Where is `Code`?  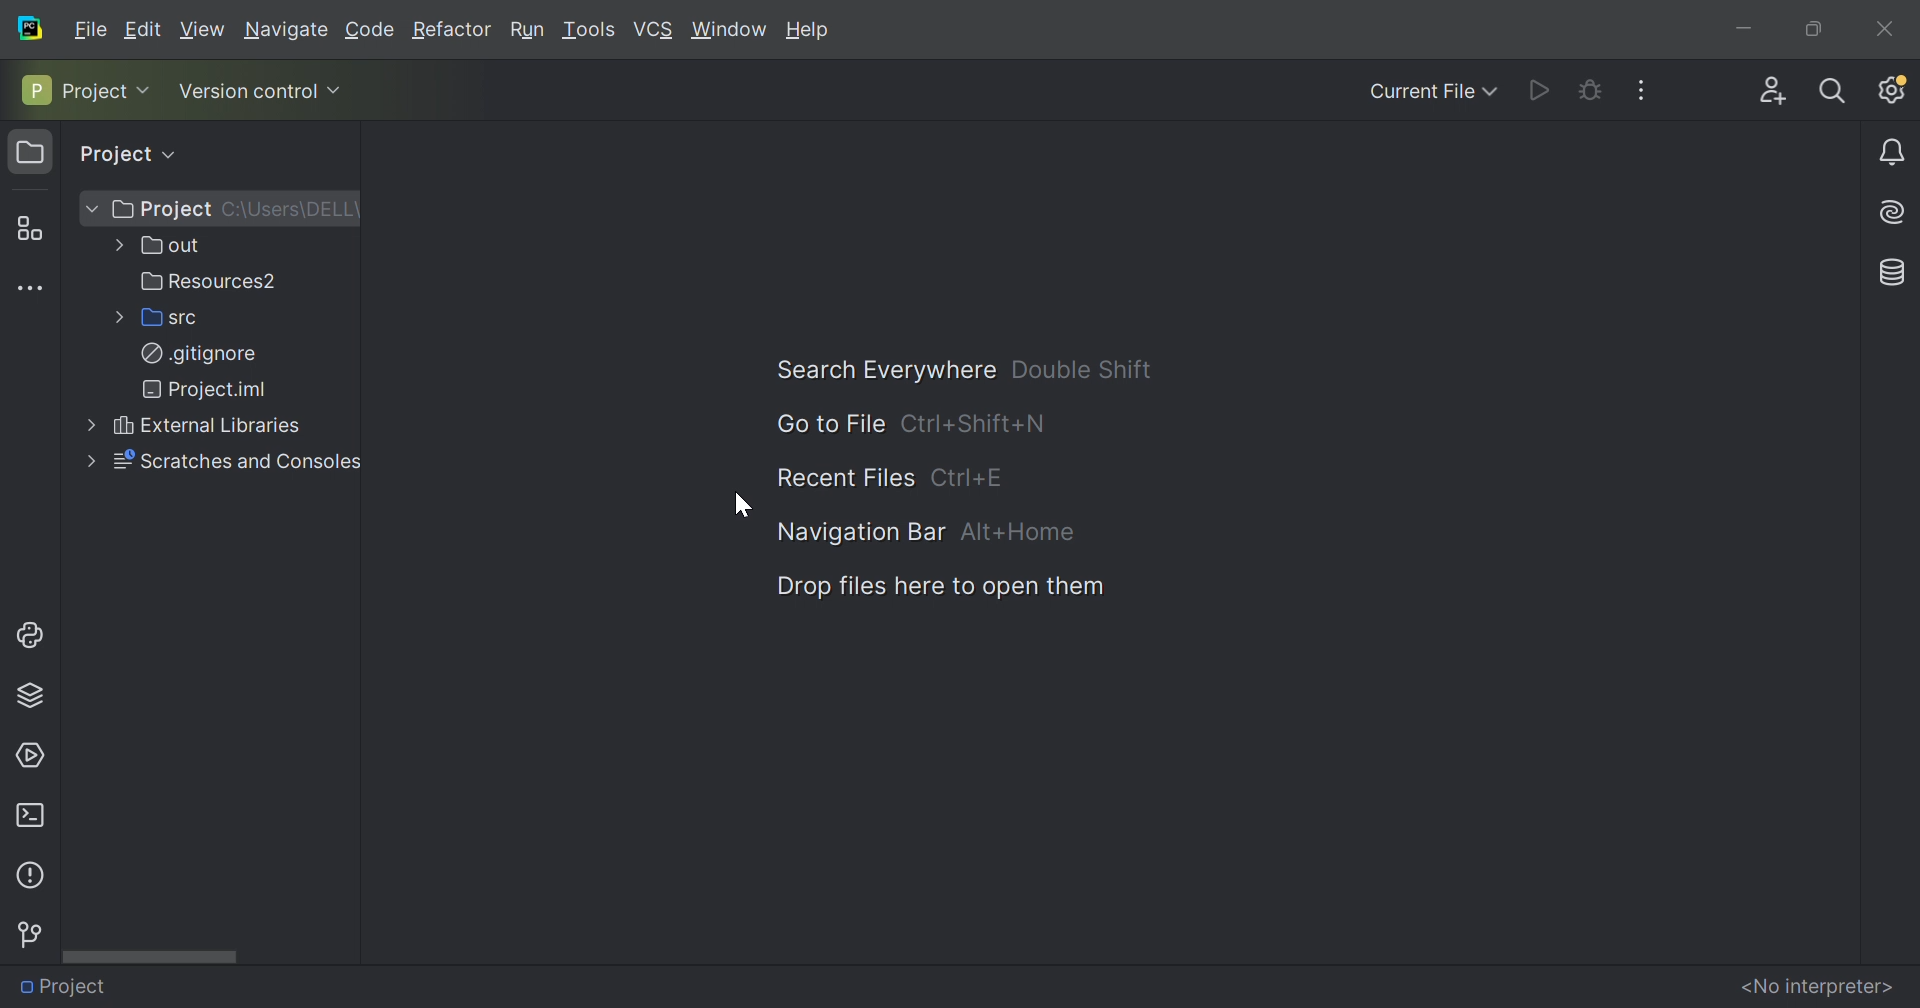 Code is located at coordinates (367, 29).